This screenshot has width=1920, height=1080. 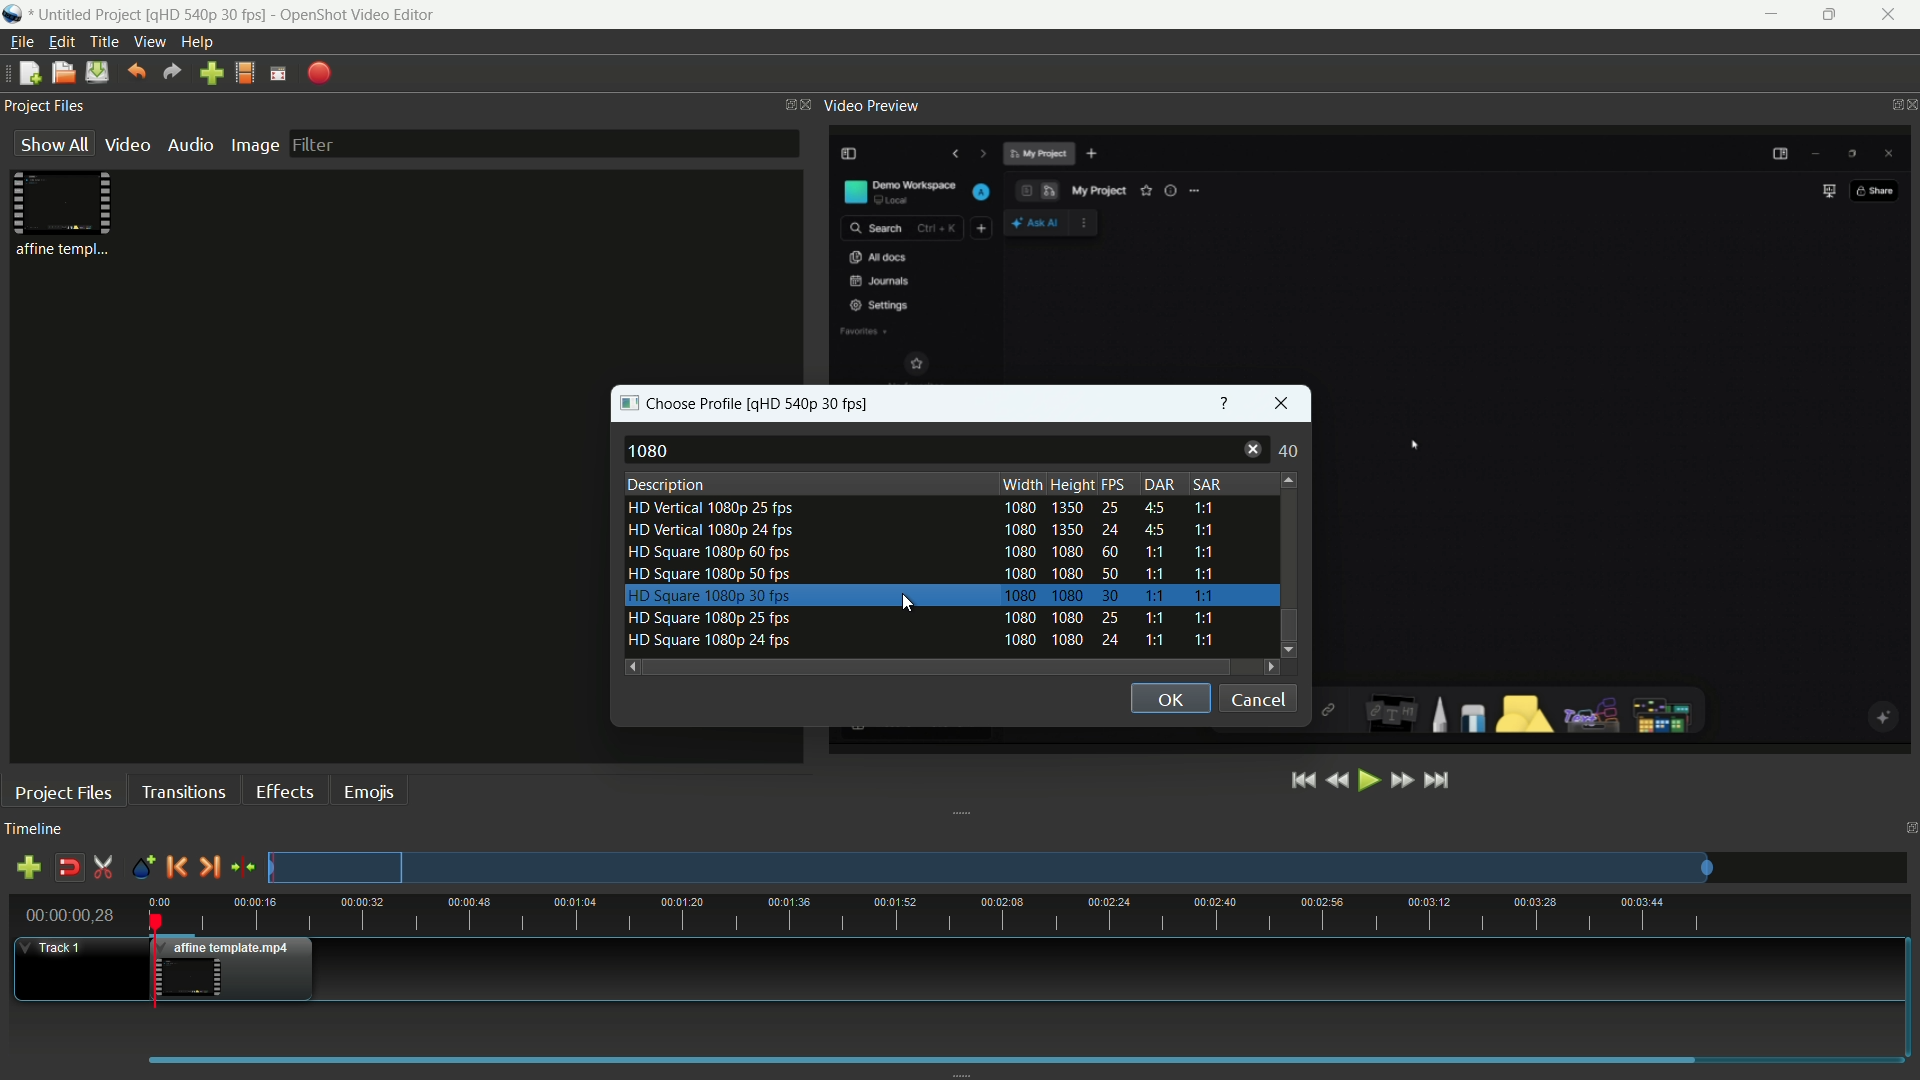 I want to click on app name, so click(x=358, y=14).